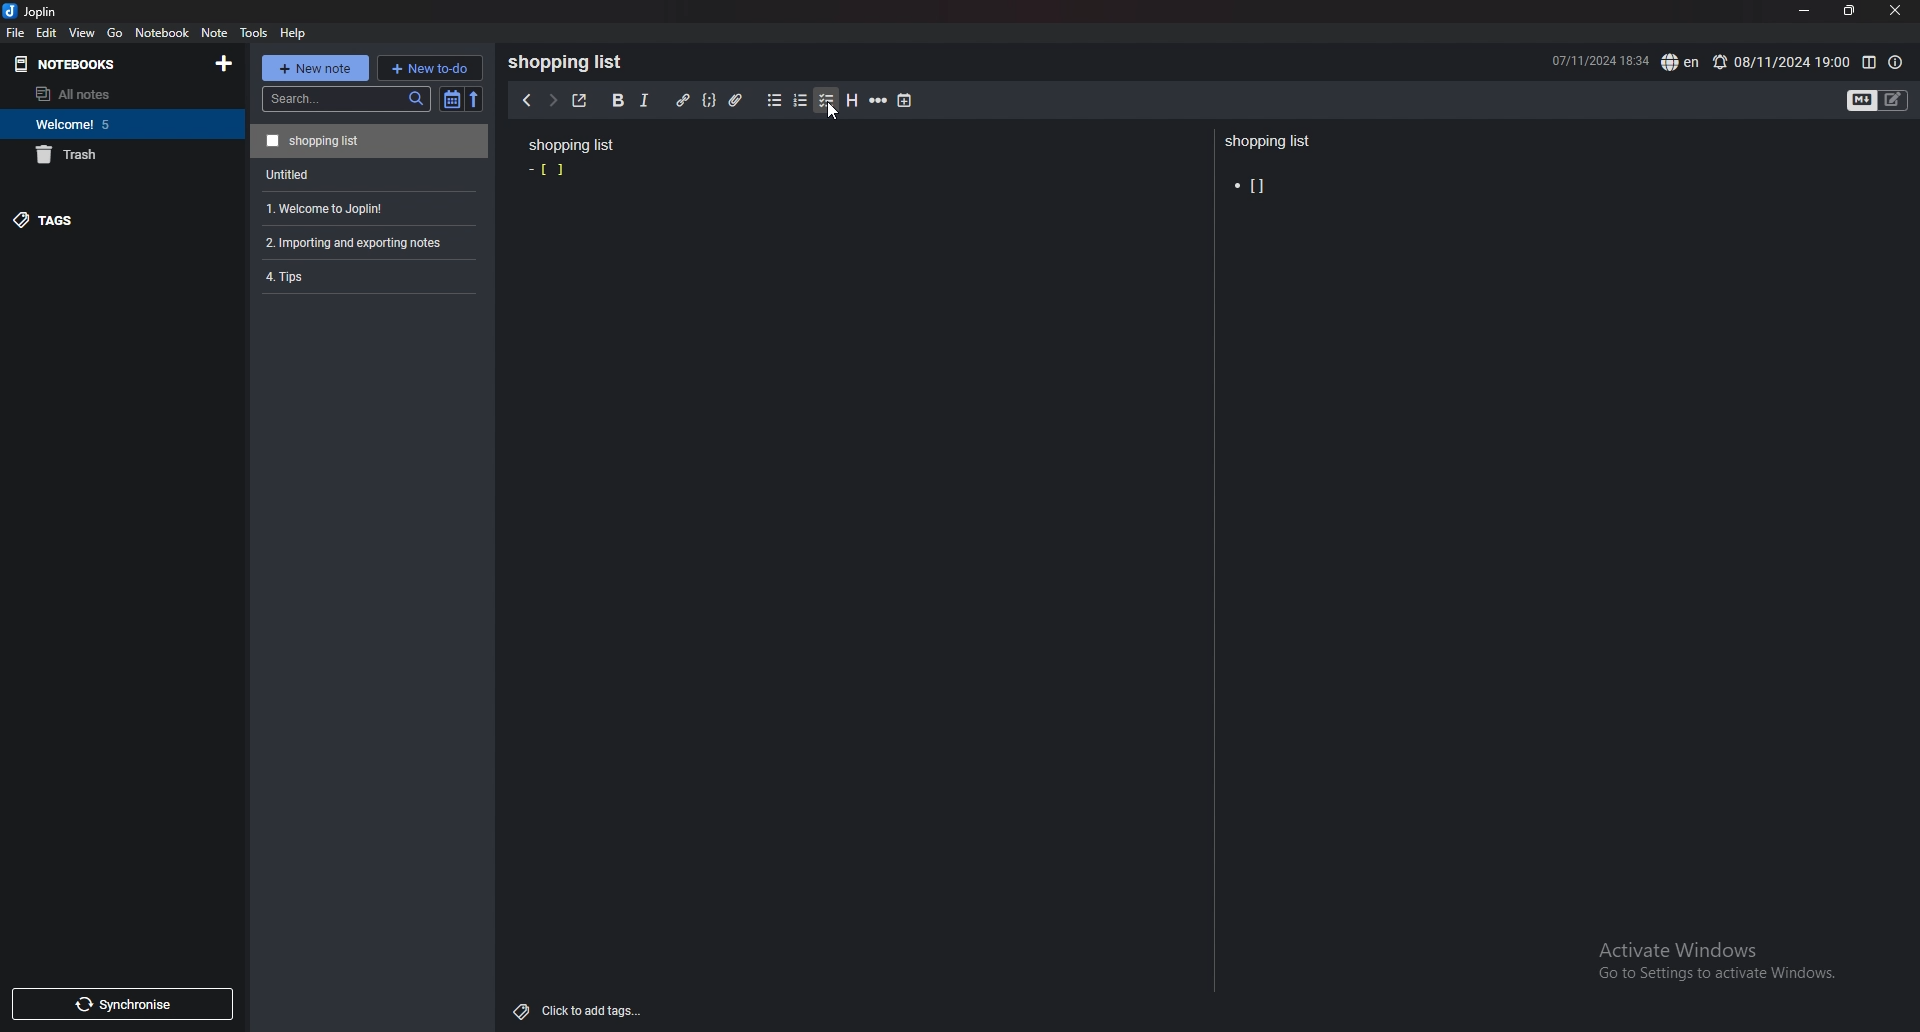 The image size is (1920, 1032). Describe the element at coordinates (878, 101) in the screenshot. I see `horizontal rule` at that location.